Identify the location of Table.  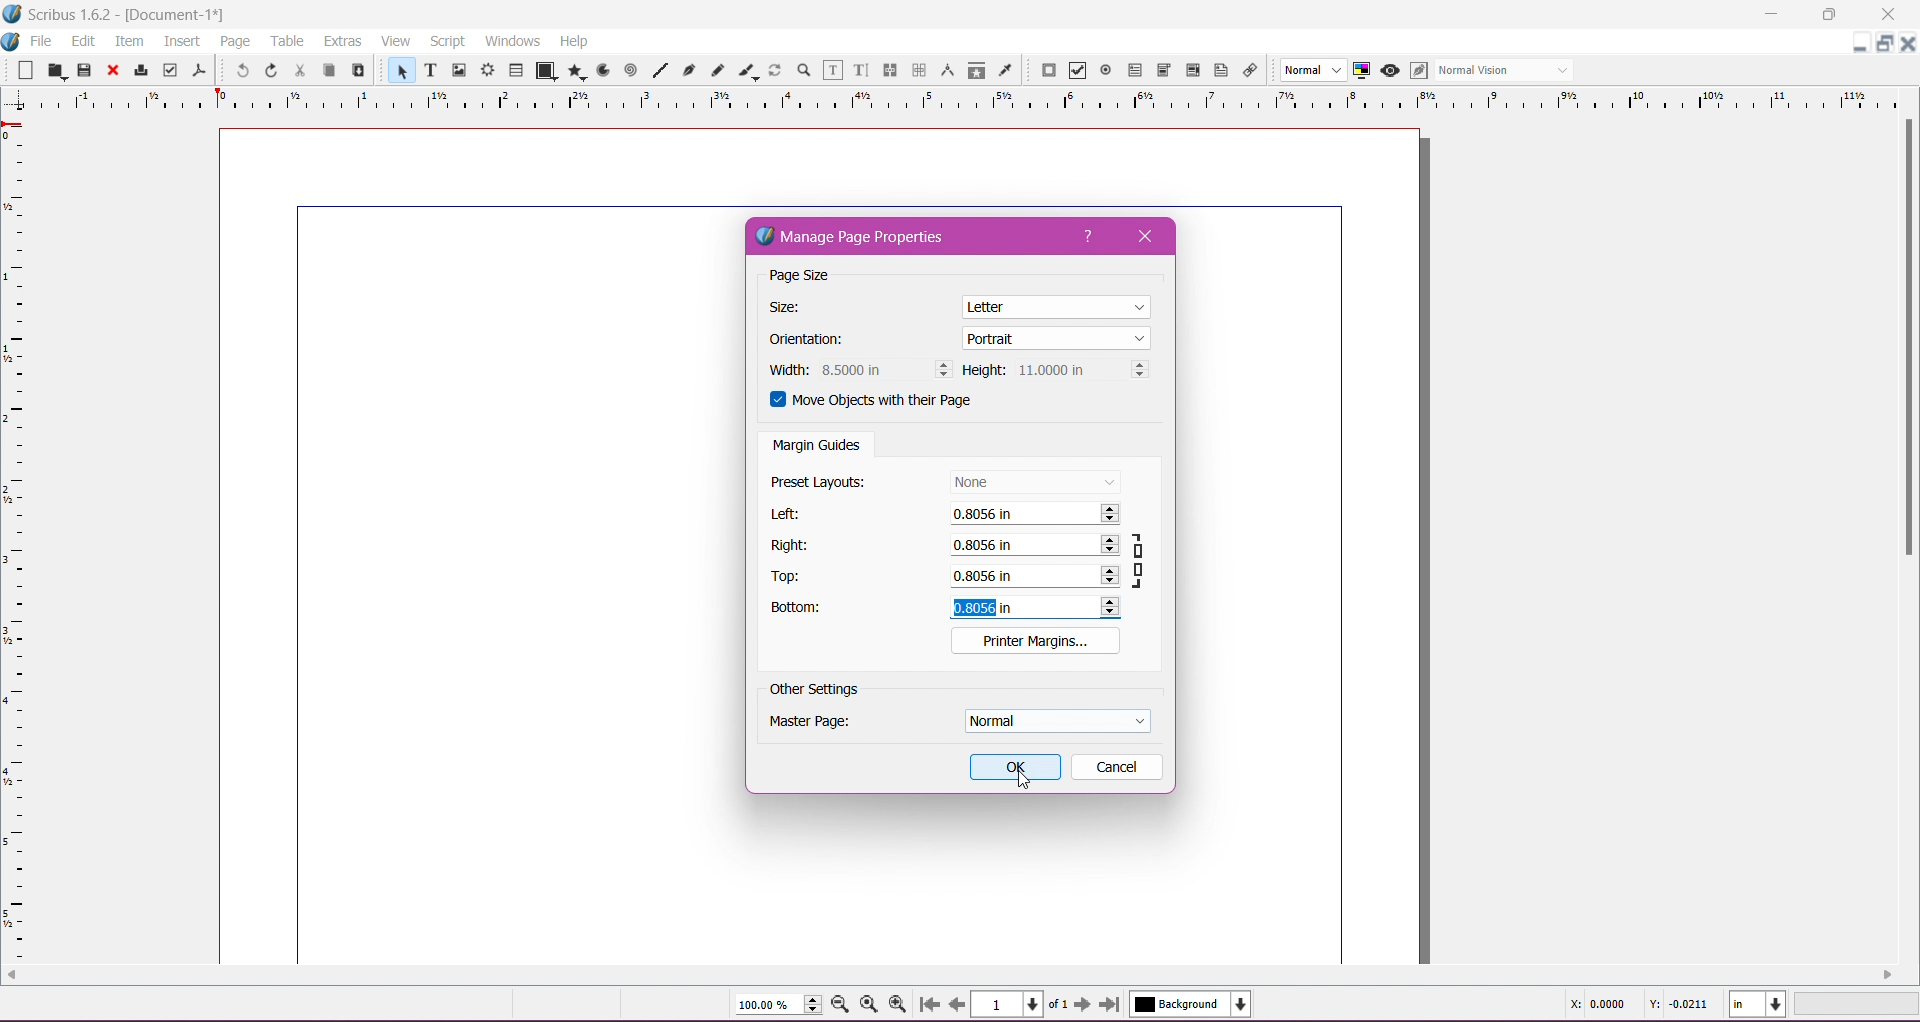
(517, 69).